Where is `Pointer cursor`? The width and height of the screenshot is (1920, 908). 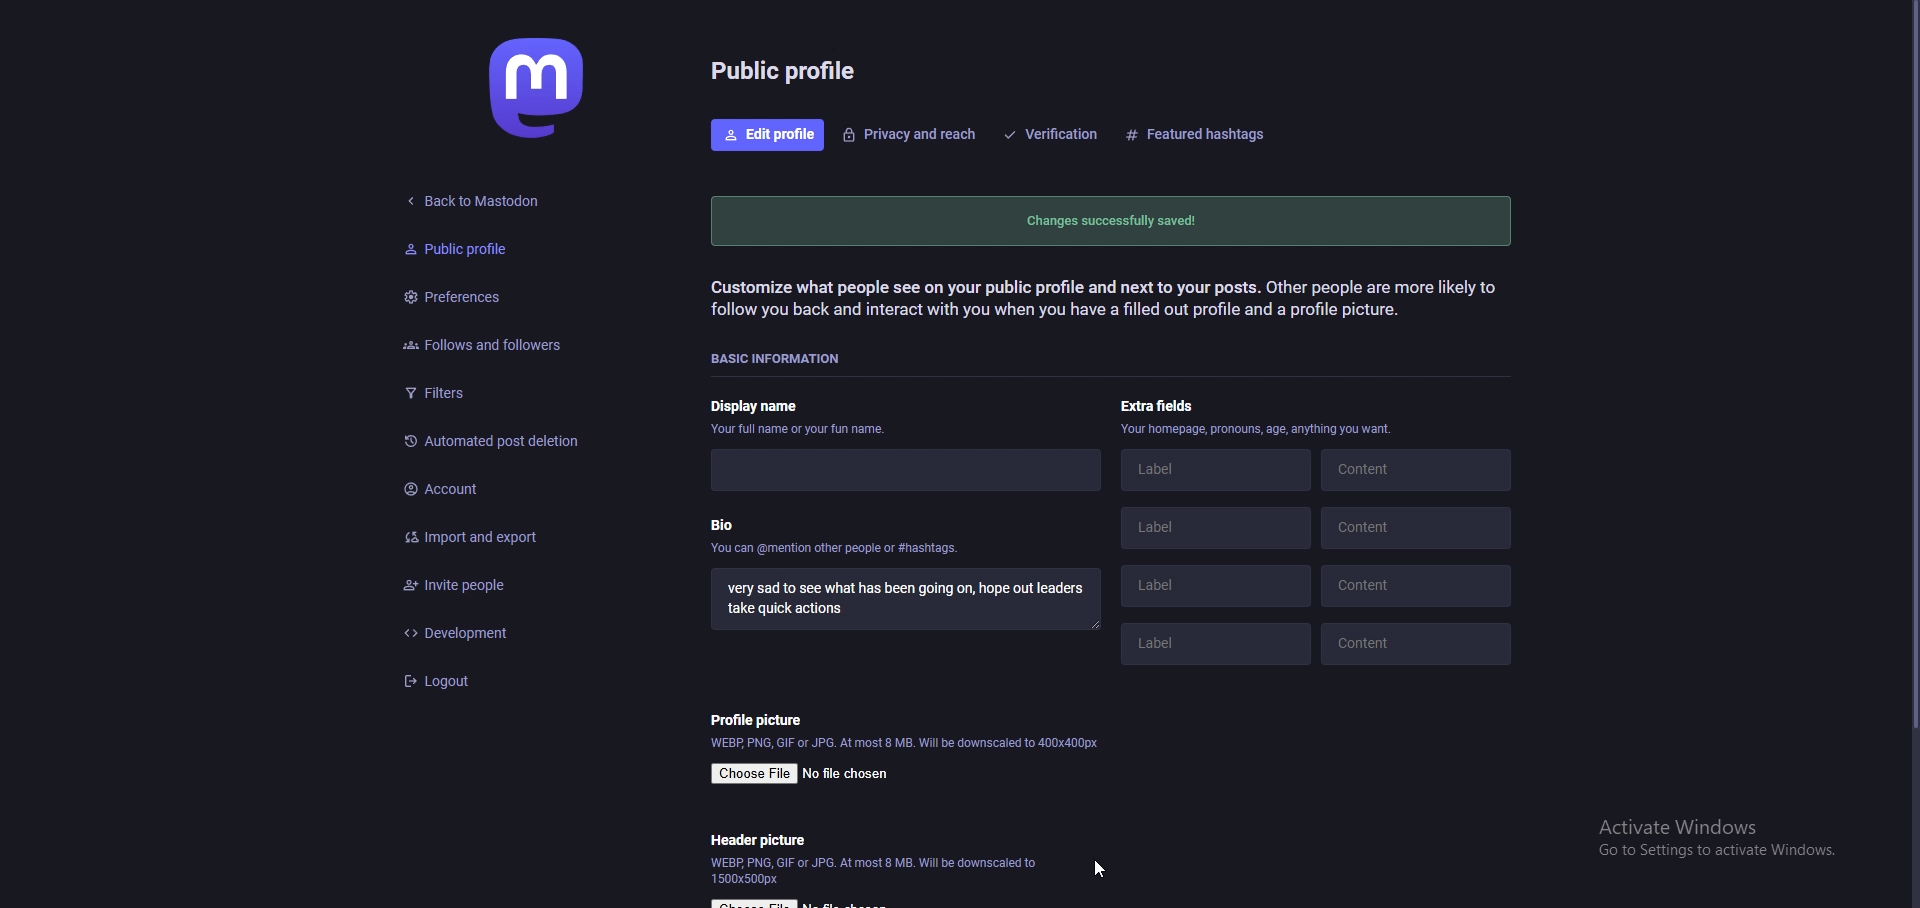 Pointer cursor is located at coordinates (1101, 870).